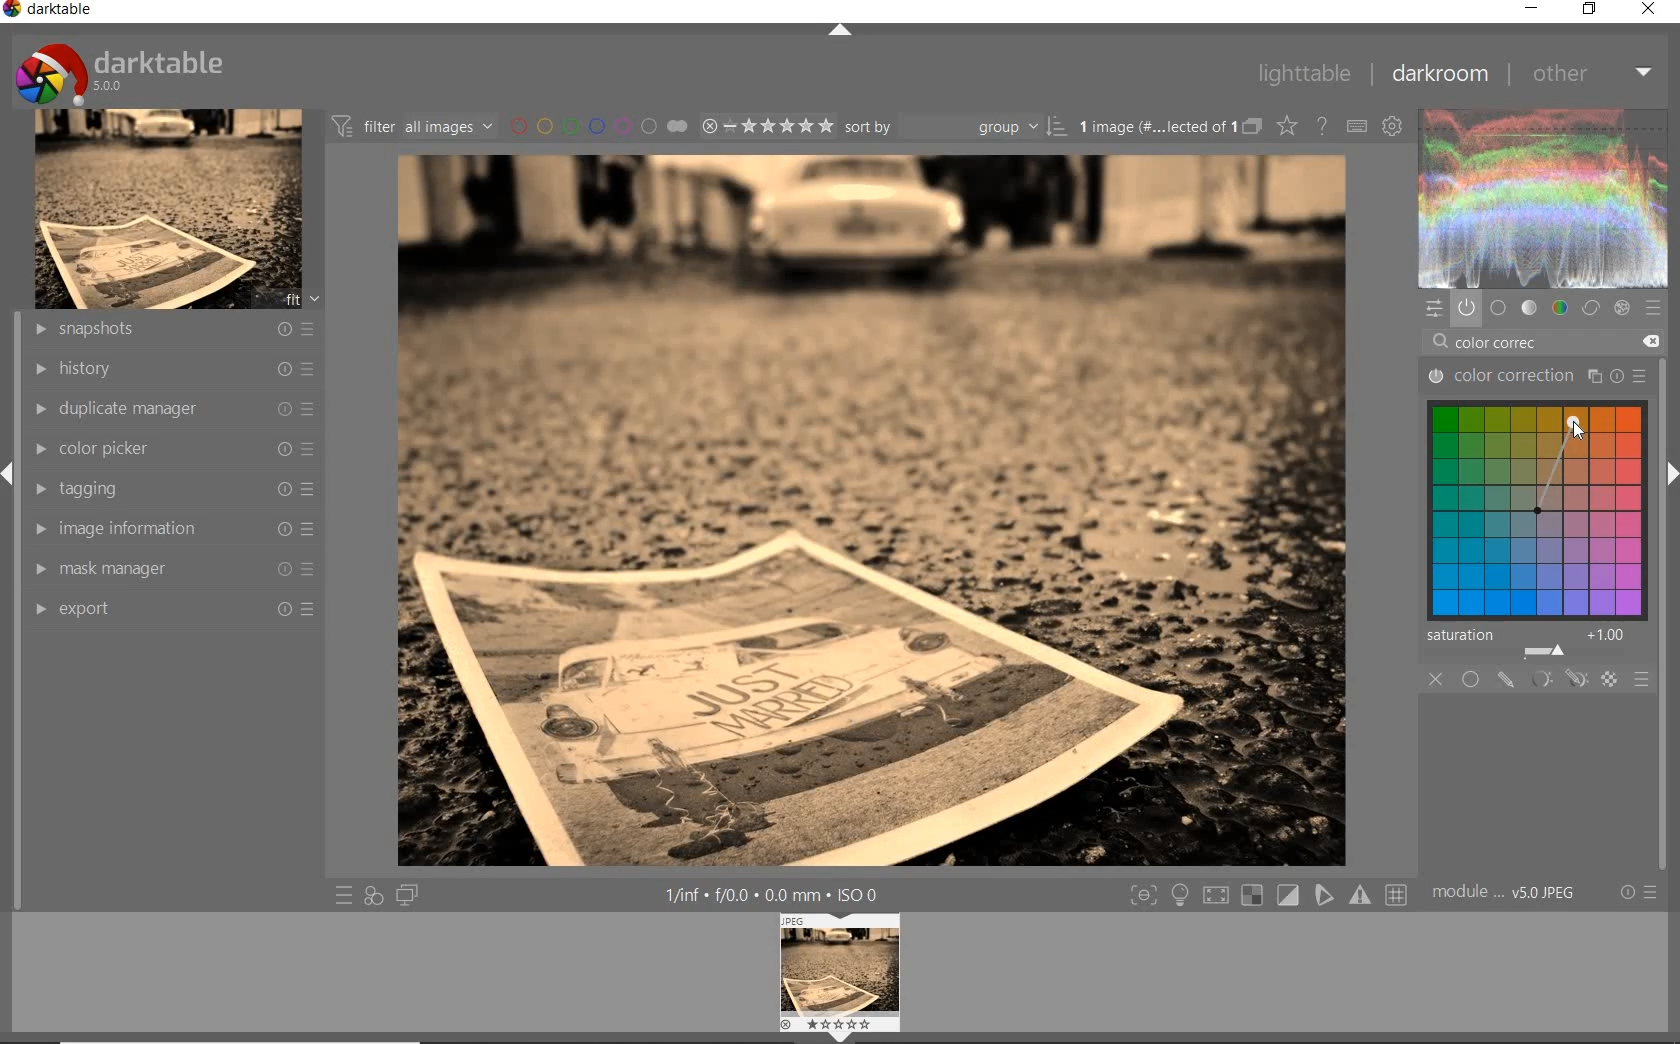 The image size is (1680, 1044). What do you see at coordinates (122, 72) in the screenshot?
I see `darktable` at bounding box center [122, 72].